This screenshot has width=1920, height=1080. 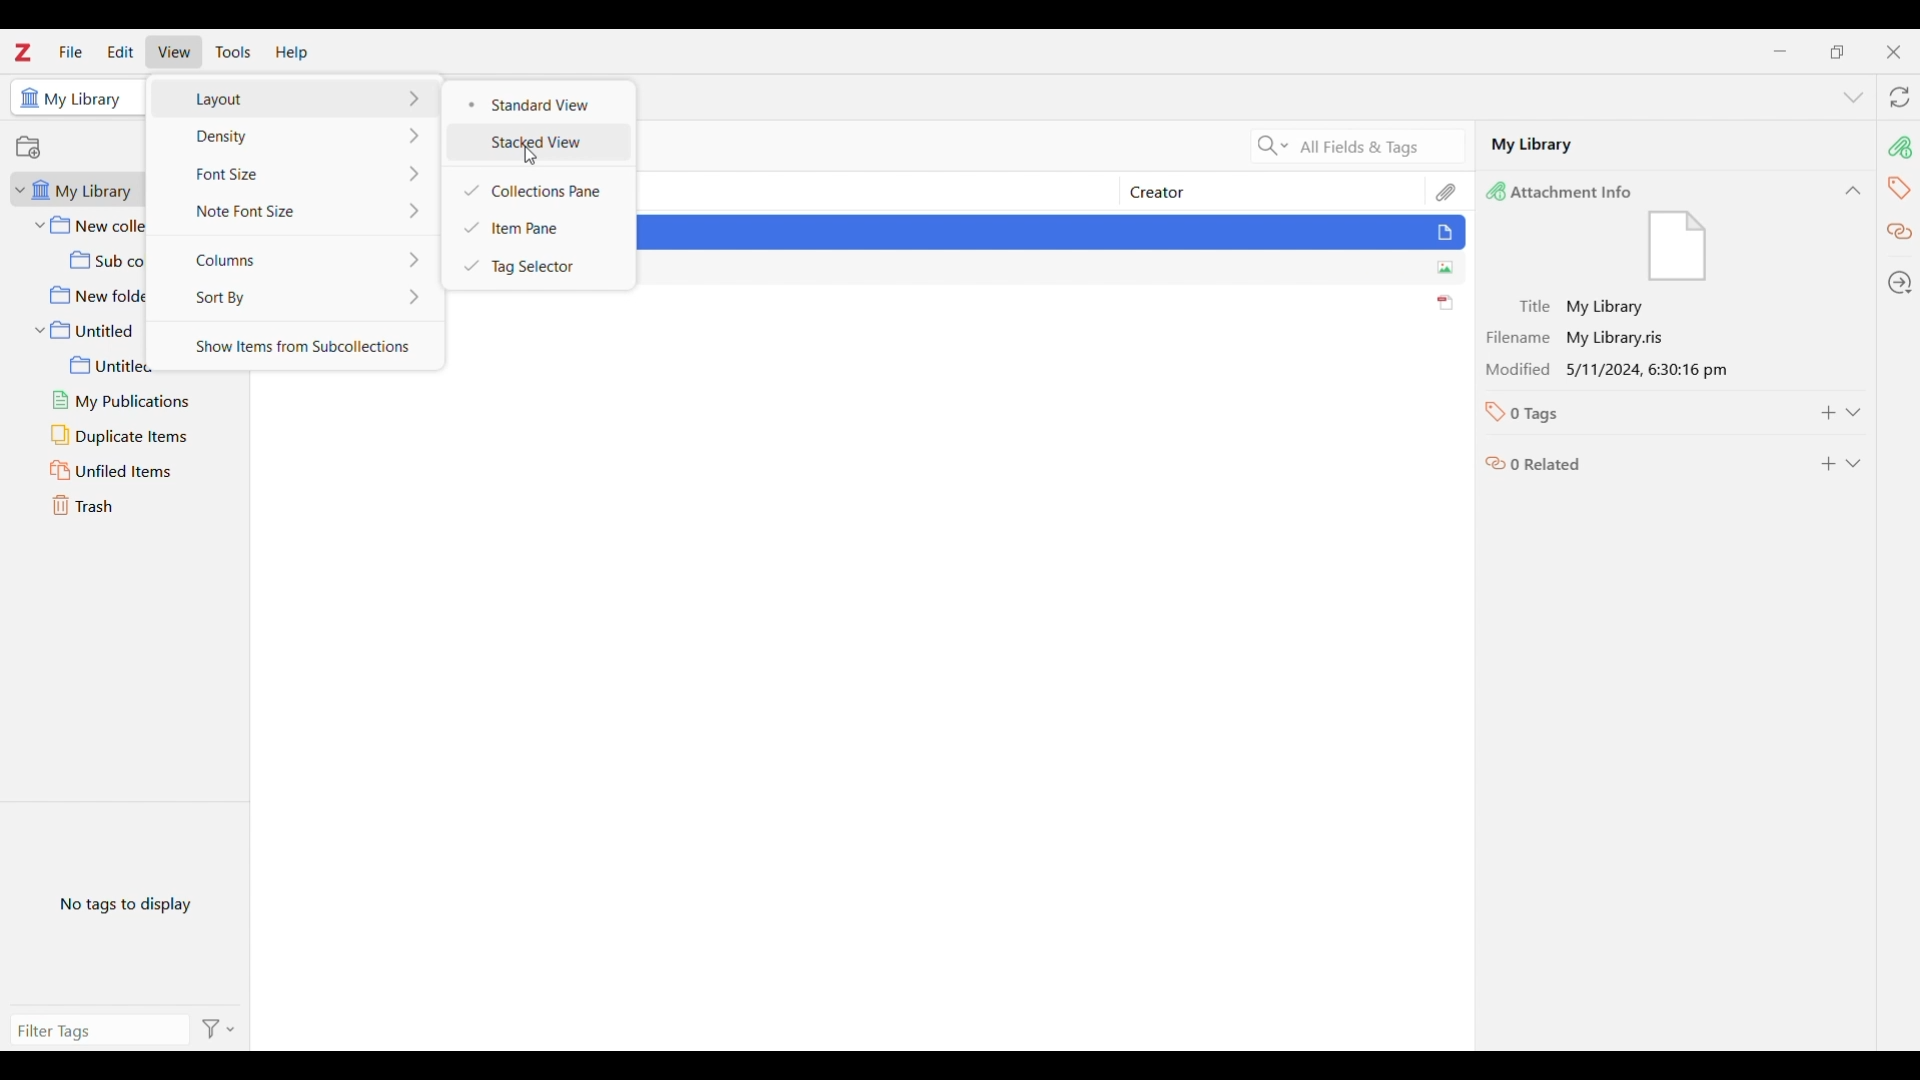 I want to click on Untitled folder, so click(x=87, y=331).